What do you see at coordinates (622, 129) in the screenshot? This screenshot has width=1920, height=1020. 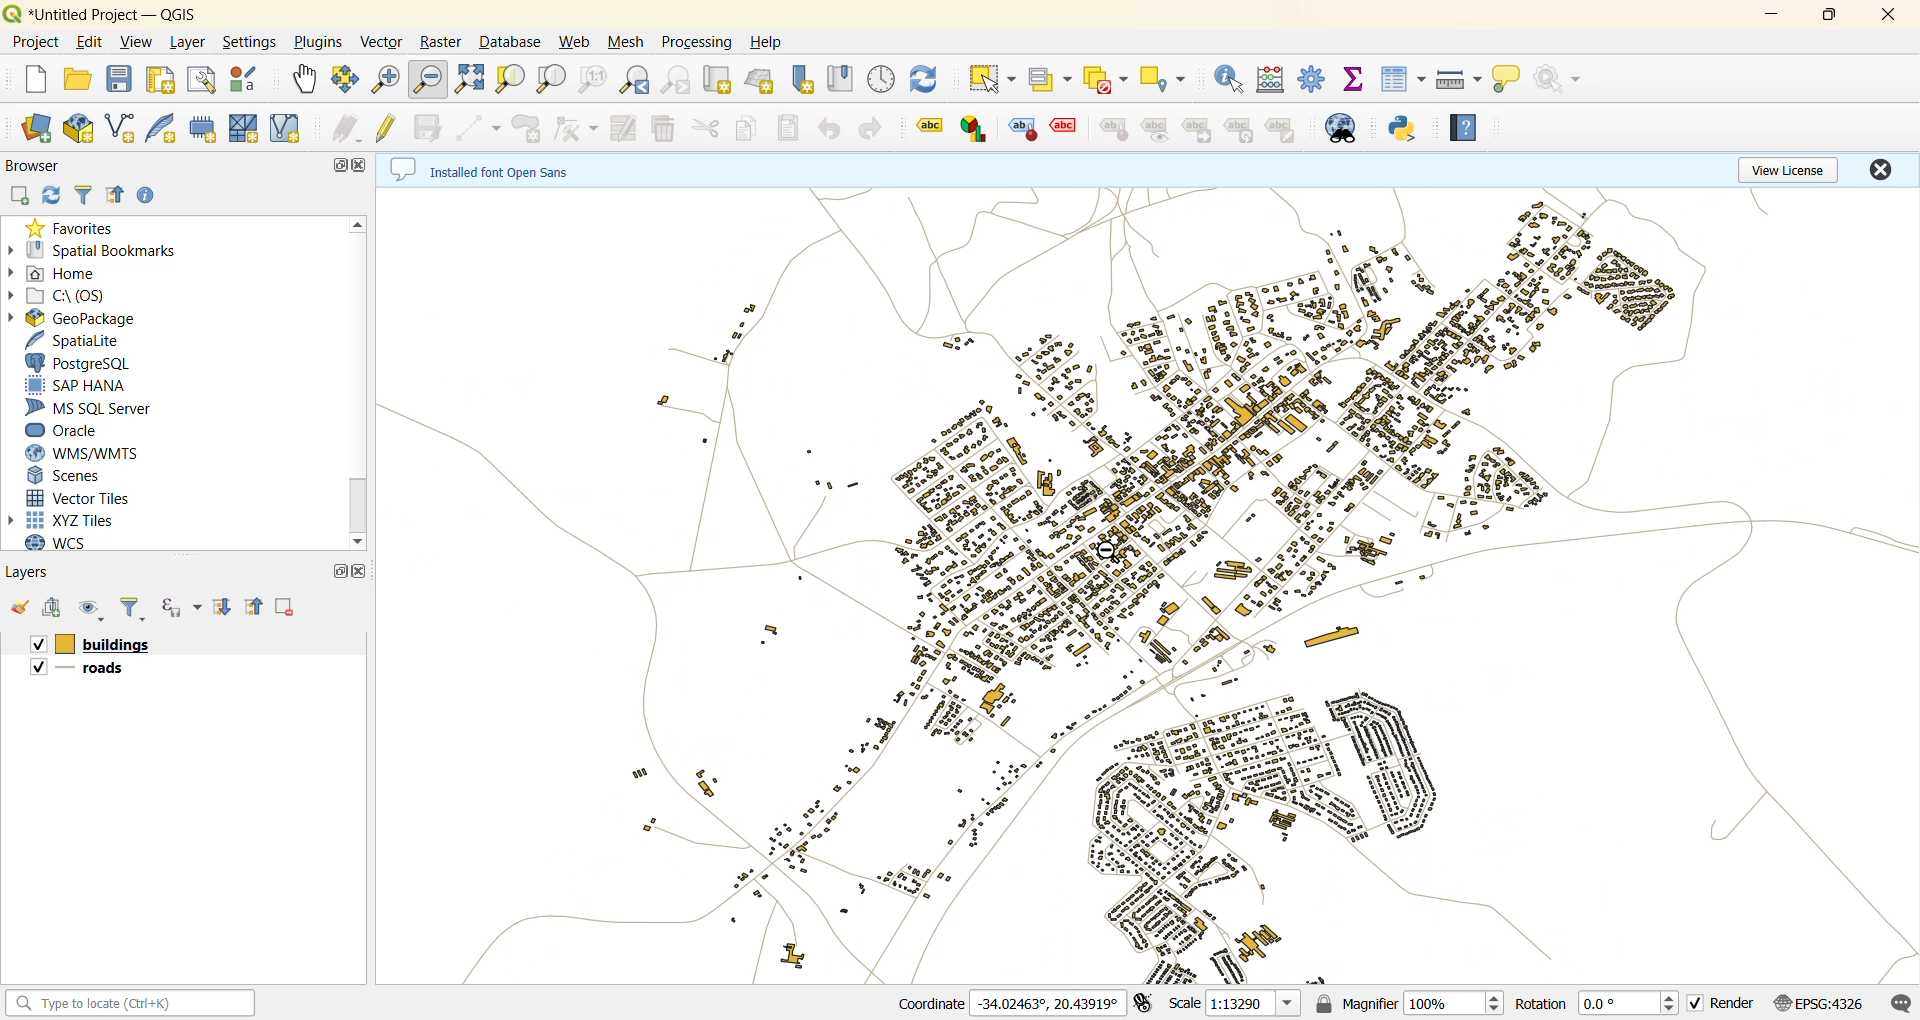 I see `modify` at bounding box center [622, 129].